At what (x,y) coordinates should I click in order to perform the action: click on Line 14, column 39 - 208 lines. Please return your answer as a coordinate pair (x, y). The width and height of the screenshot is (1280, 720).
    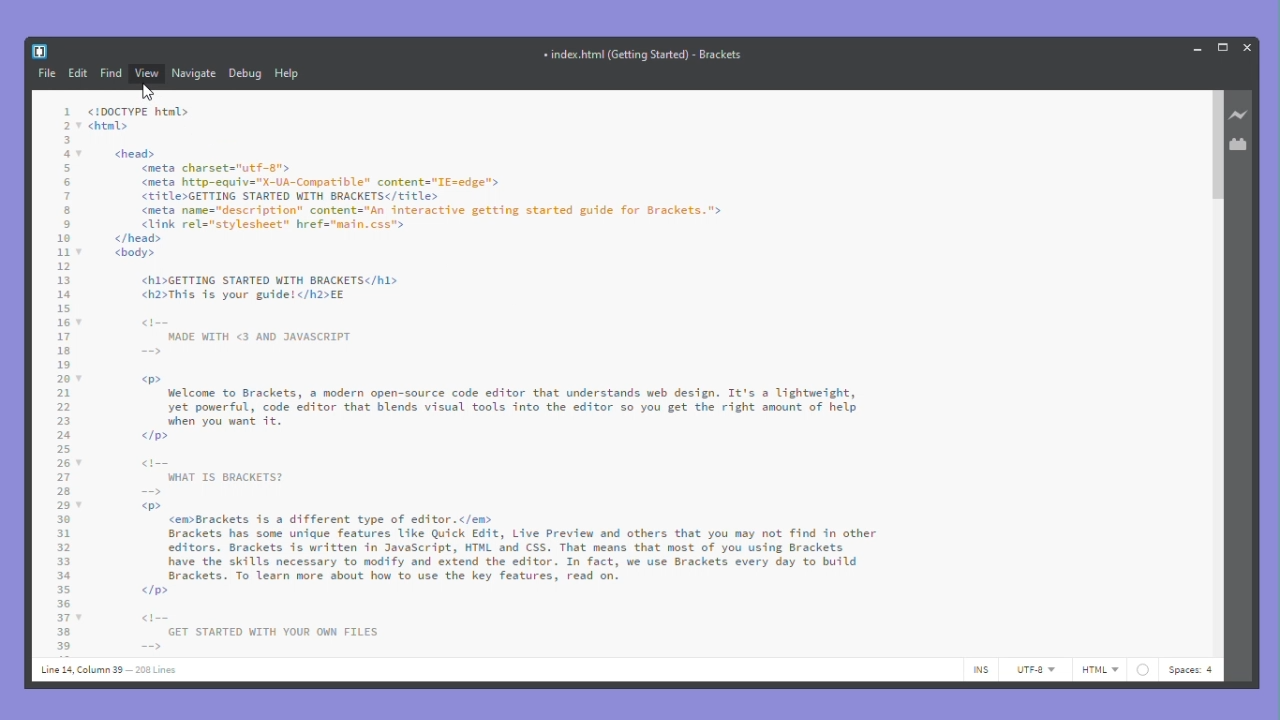
    Looking at the image, I should click on (107, 671).